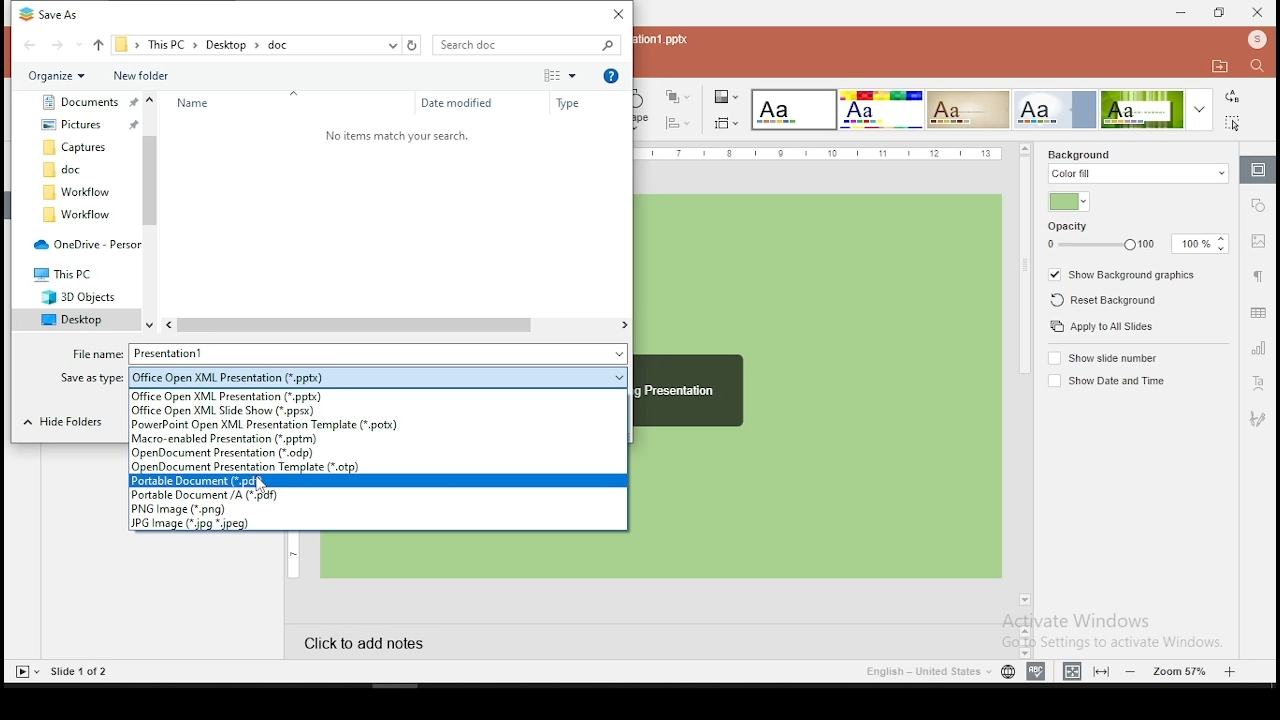  What do you see at coordinates (1107, 358) in the screenshot?
I see `show slide number` at bounding box center [1107, 358].